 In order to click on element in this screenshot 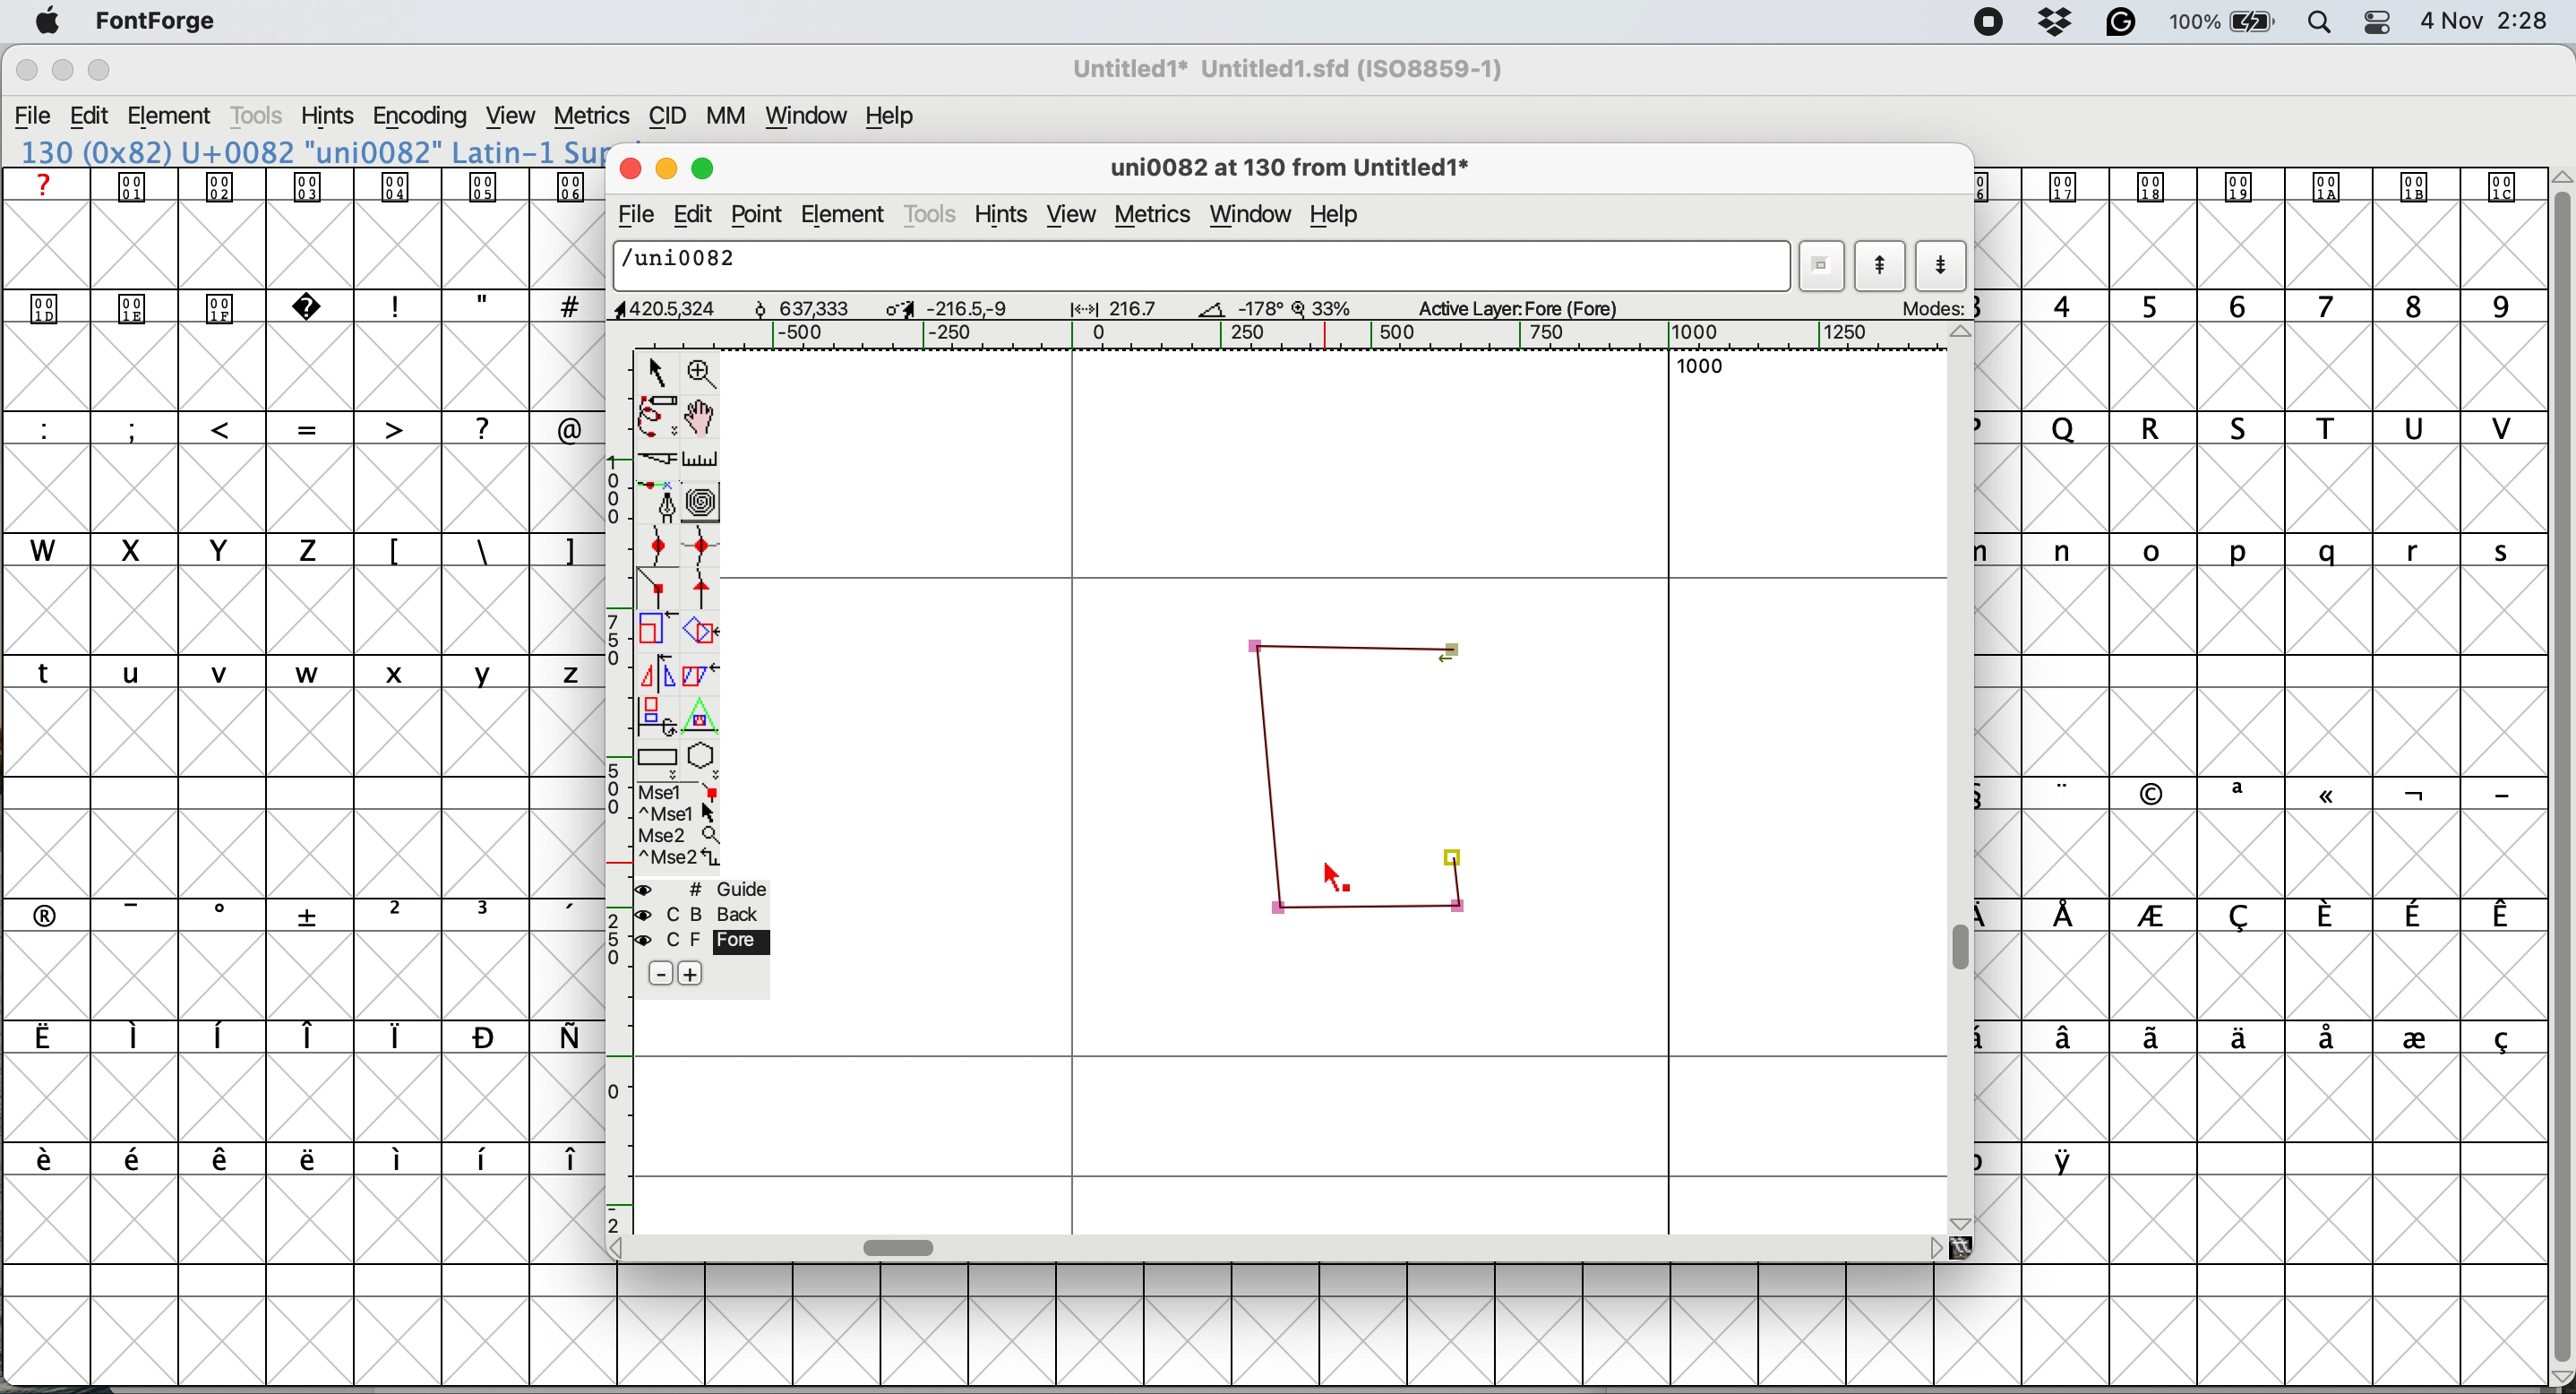, I will do `click(172, 118)`.